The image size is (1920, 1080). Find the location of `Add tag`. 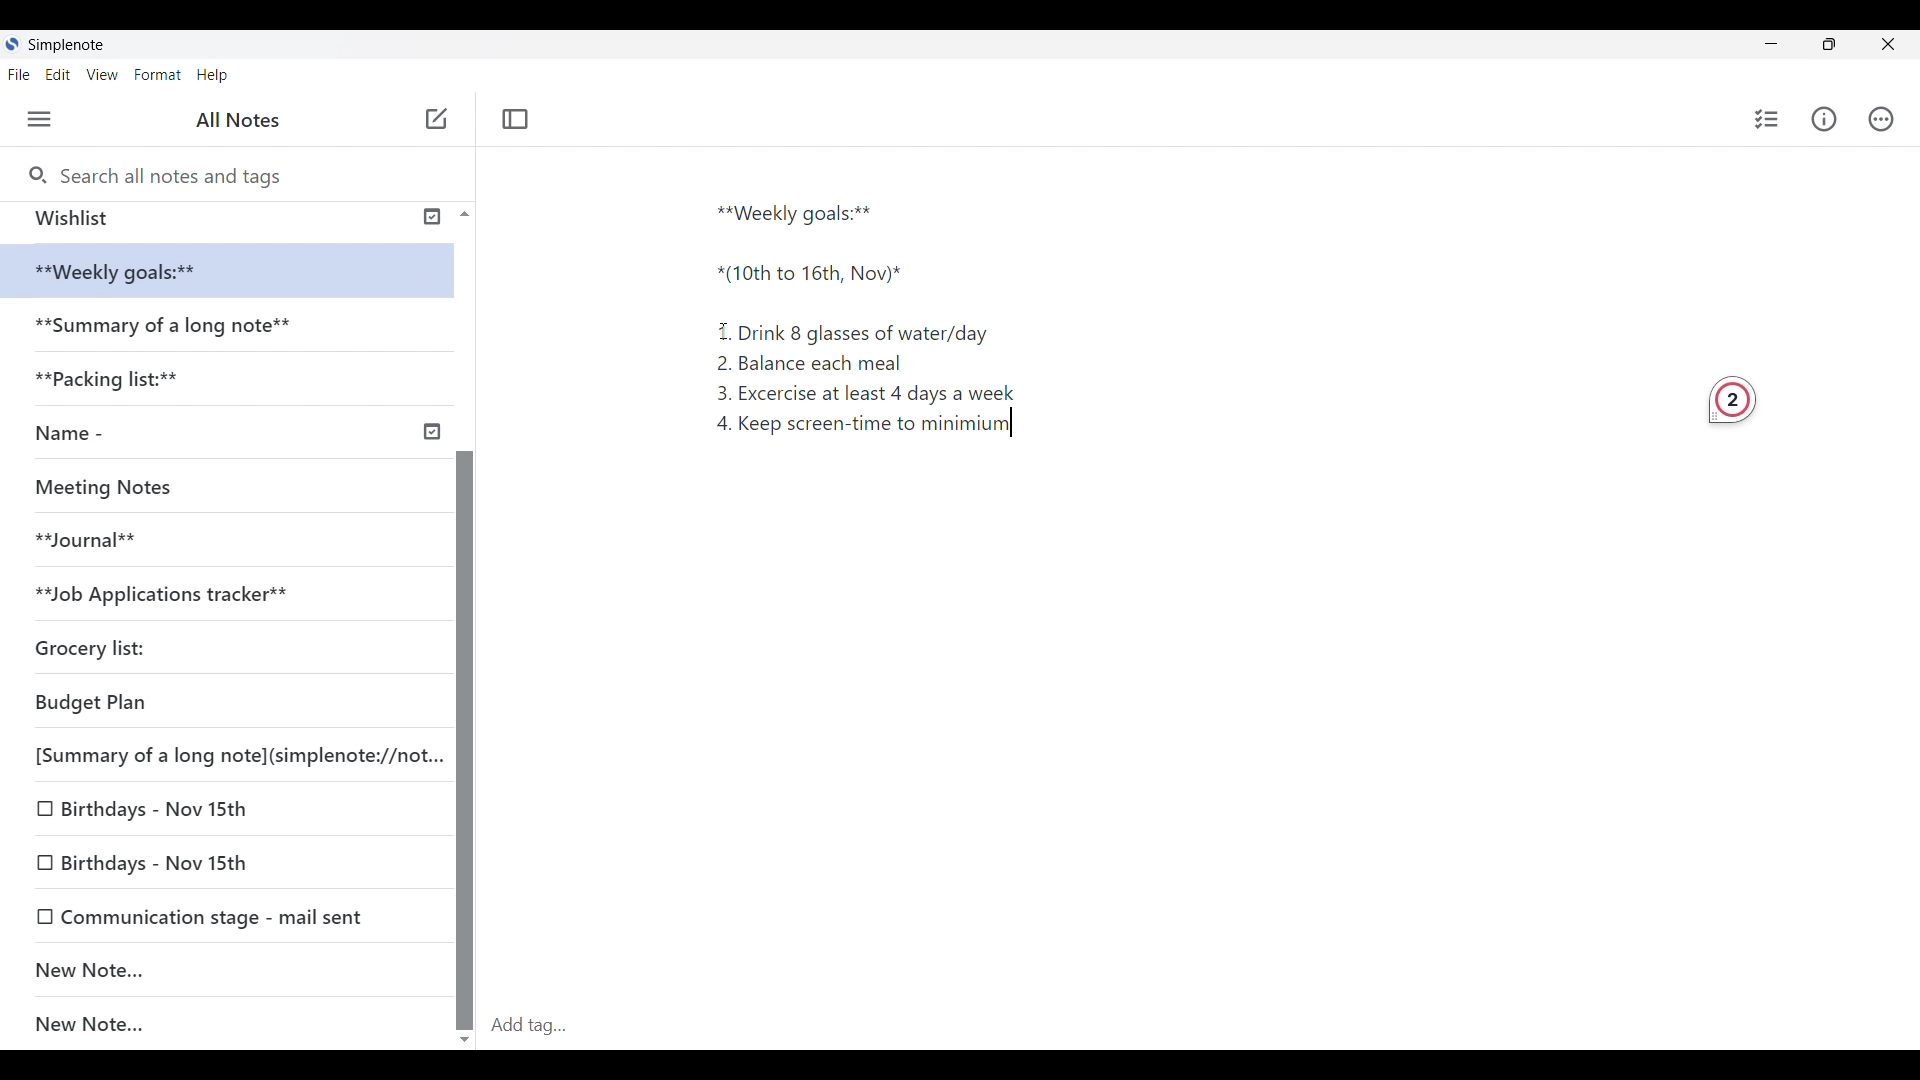

Add tag is located at coordinates (1200, 1025).